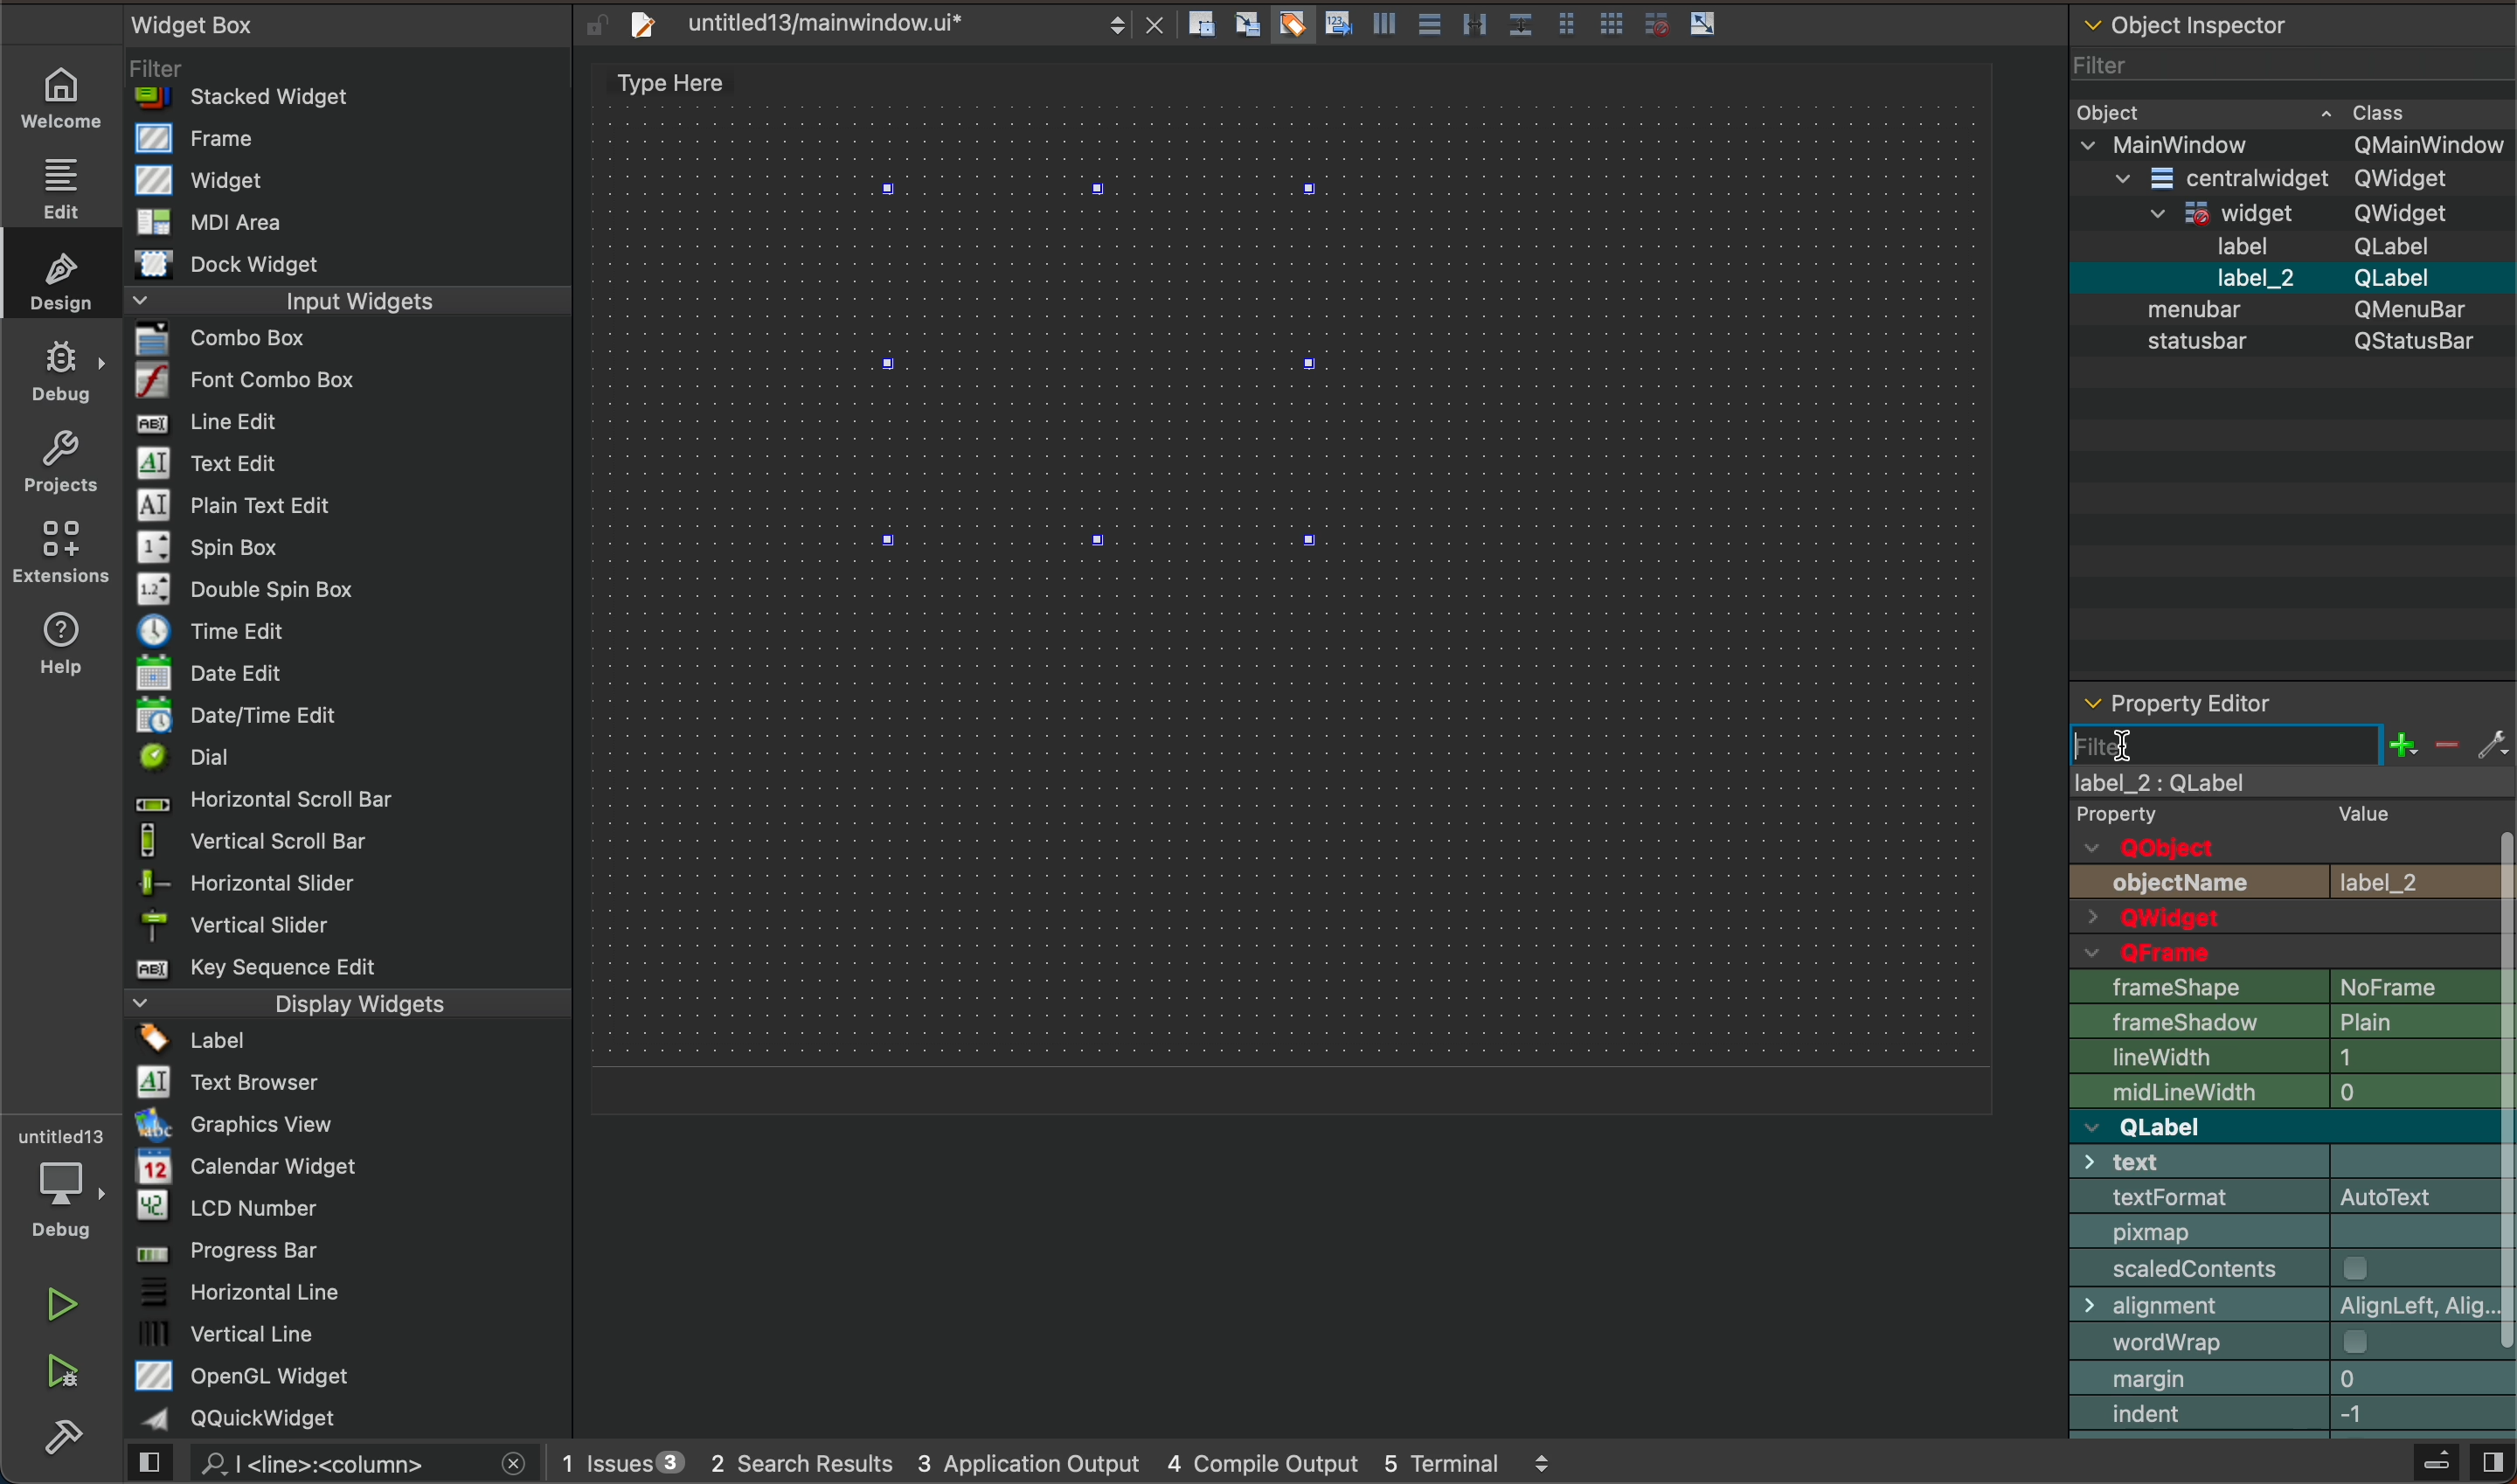 This screenshot has height=1484, width=2517. Describe the element at coordinates (1462, 28) in the screenshot. I see `layout actions` at that location.